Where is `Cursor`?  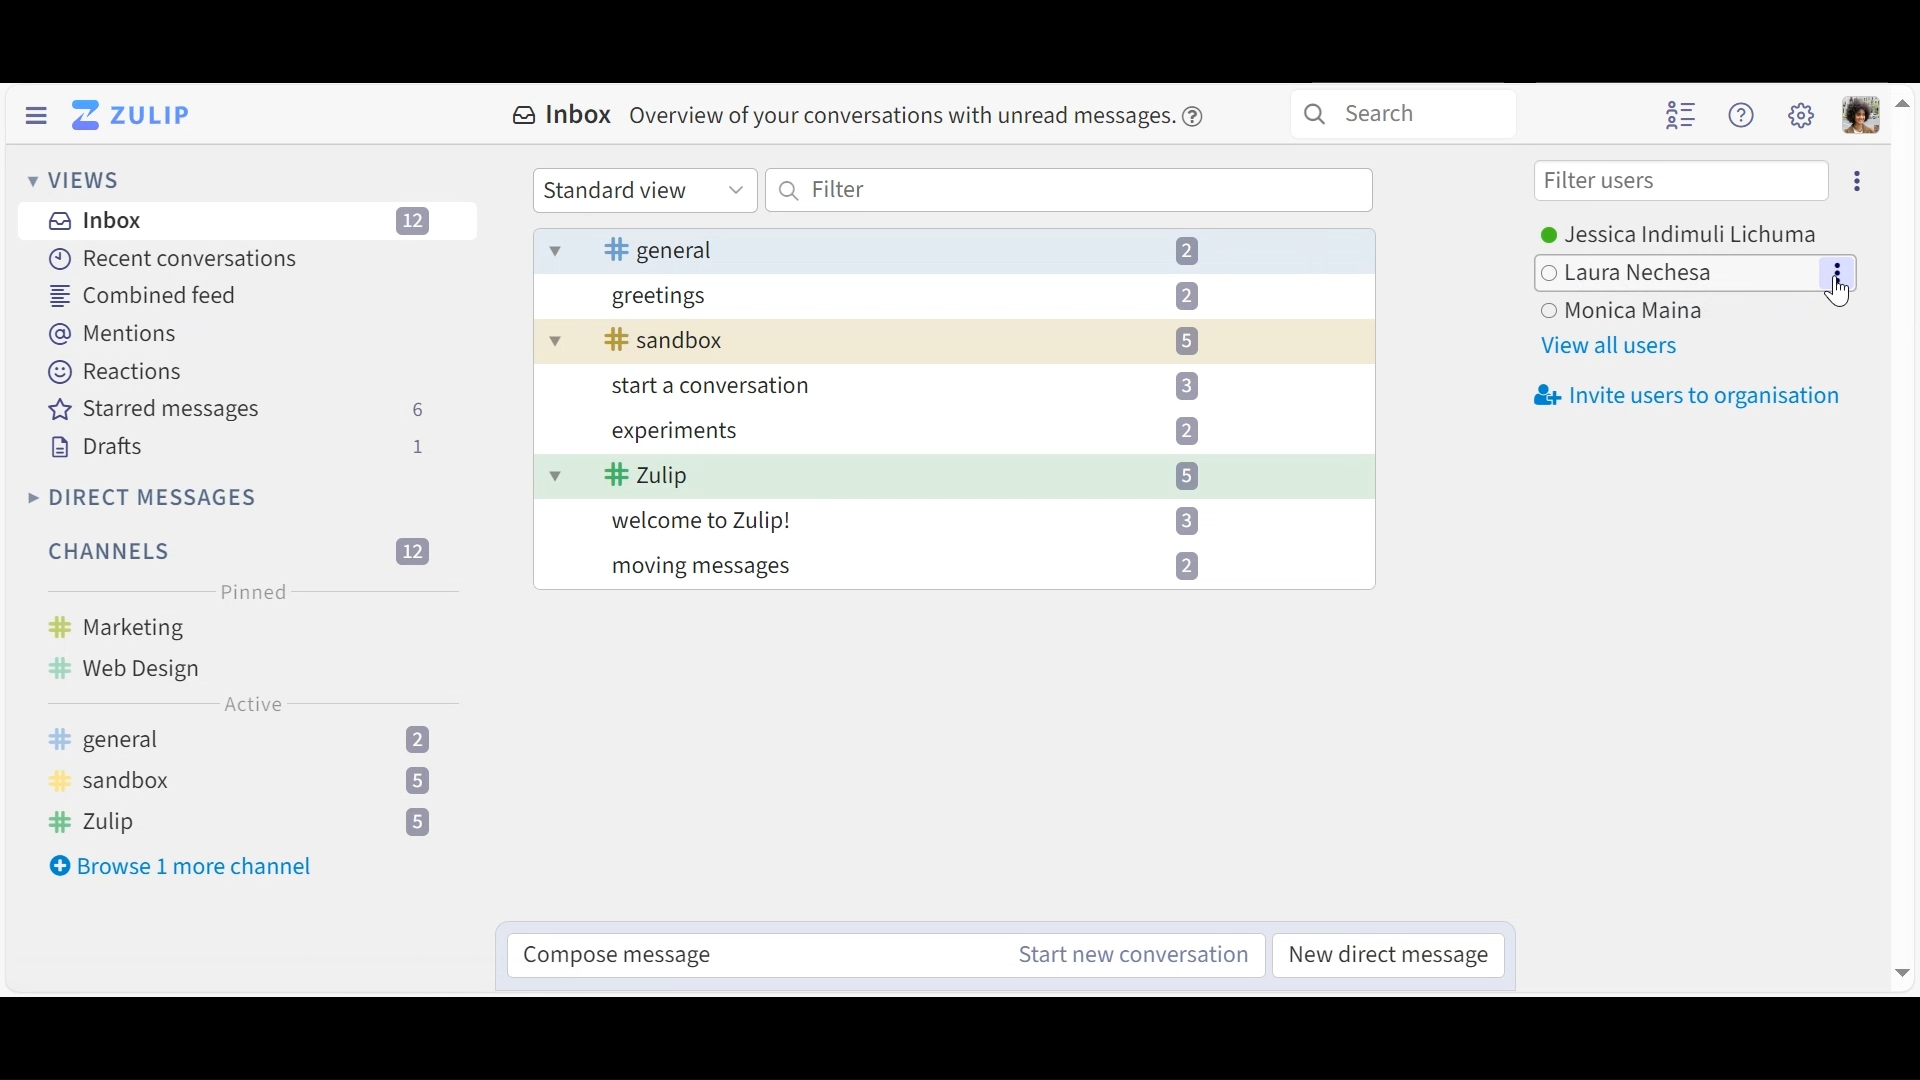 Cursor is located at coordinates (1840, 295).